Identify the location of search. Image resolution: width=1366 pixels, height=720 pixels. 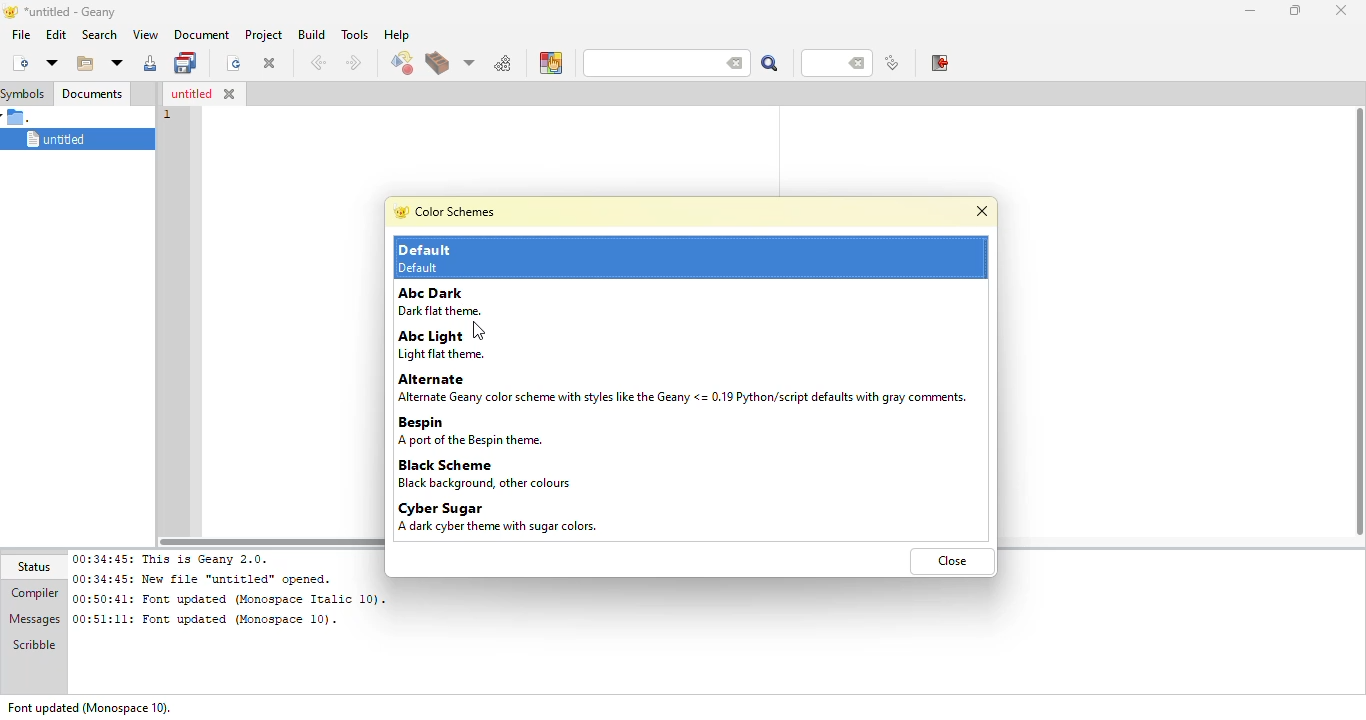
(646, 63).